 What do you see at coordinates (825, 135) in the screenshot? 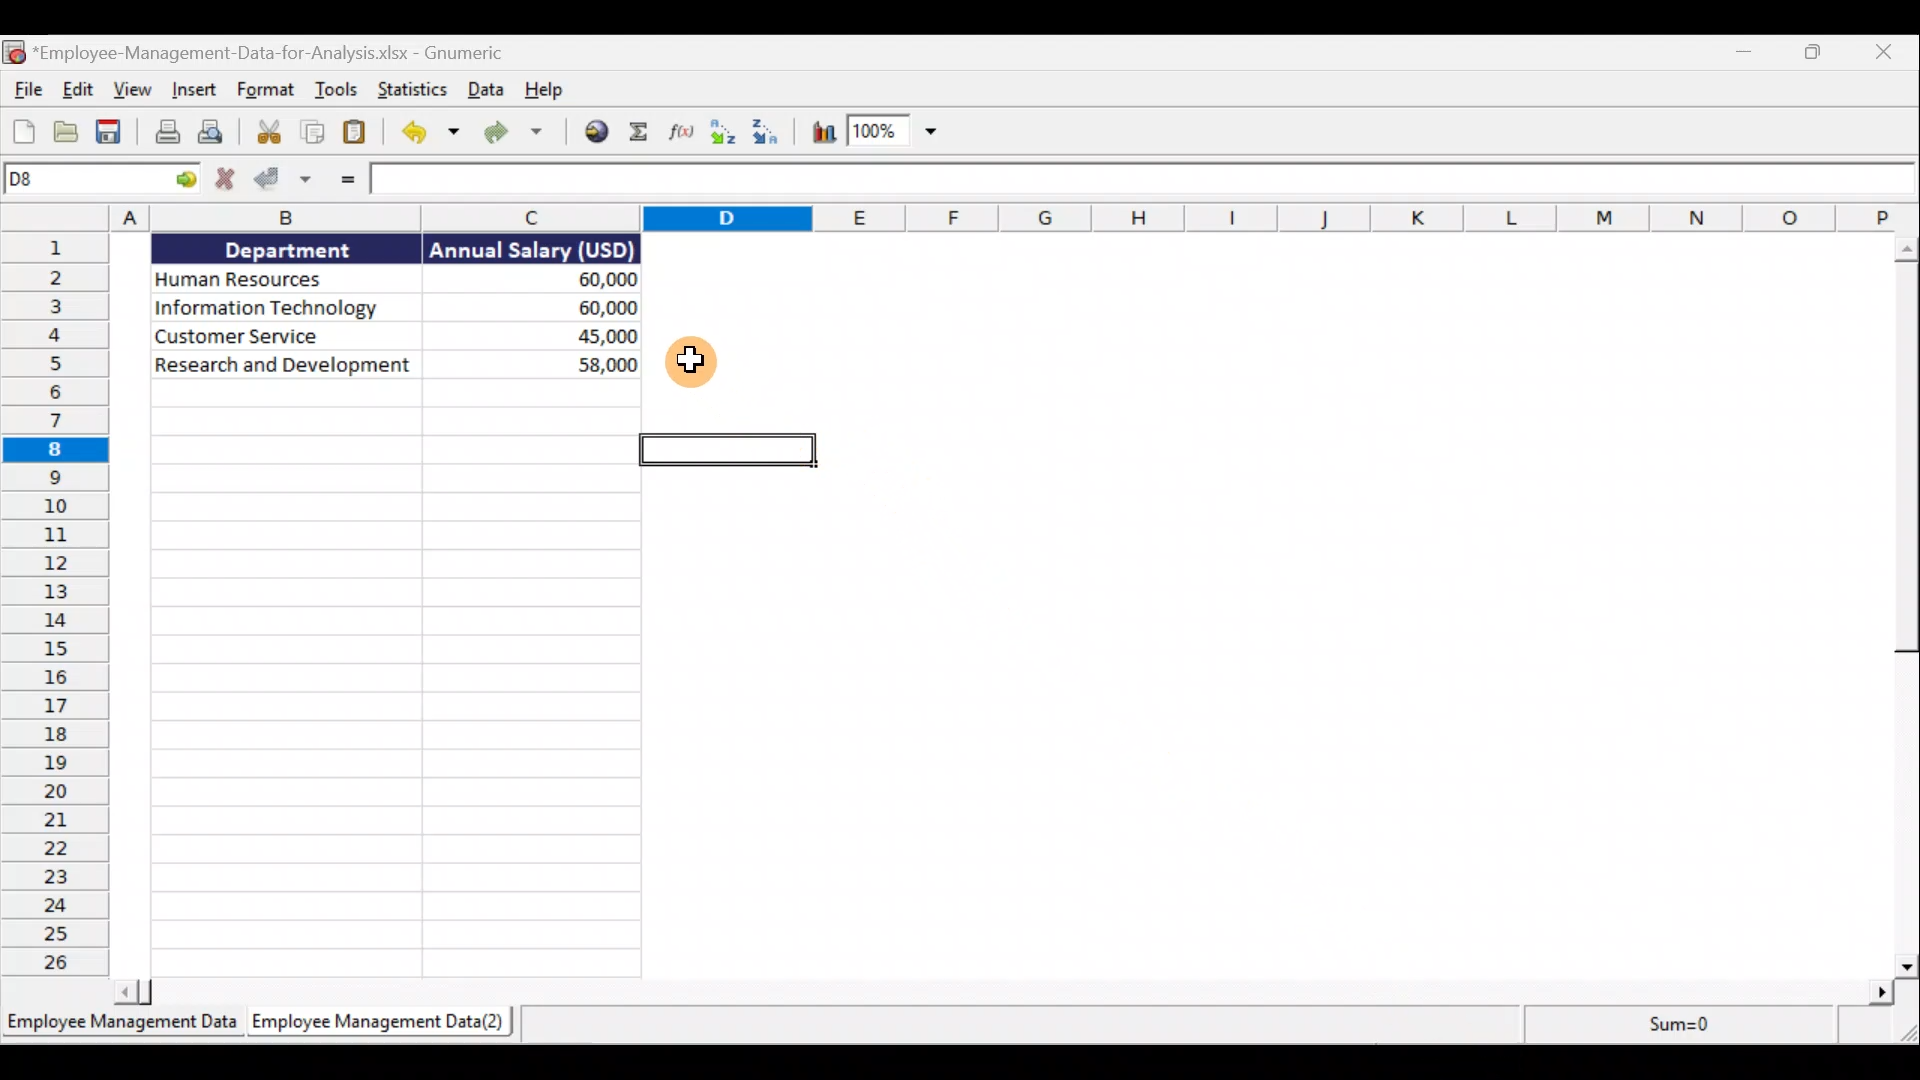
I see `Insert chart` at bounding box center [825, 135].